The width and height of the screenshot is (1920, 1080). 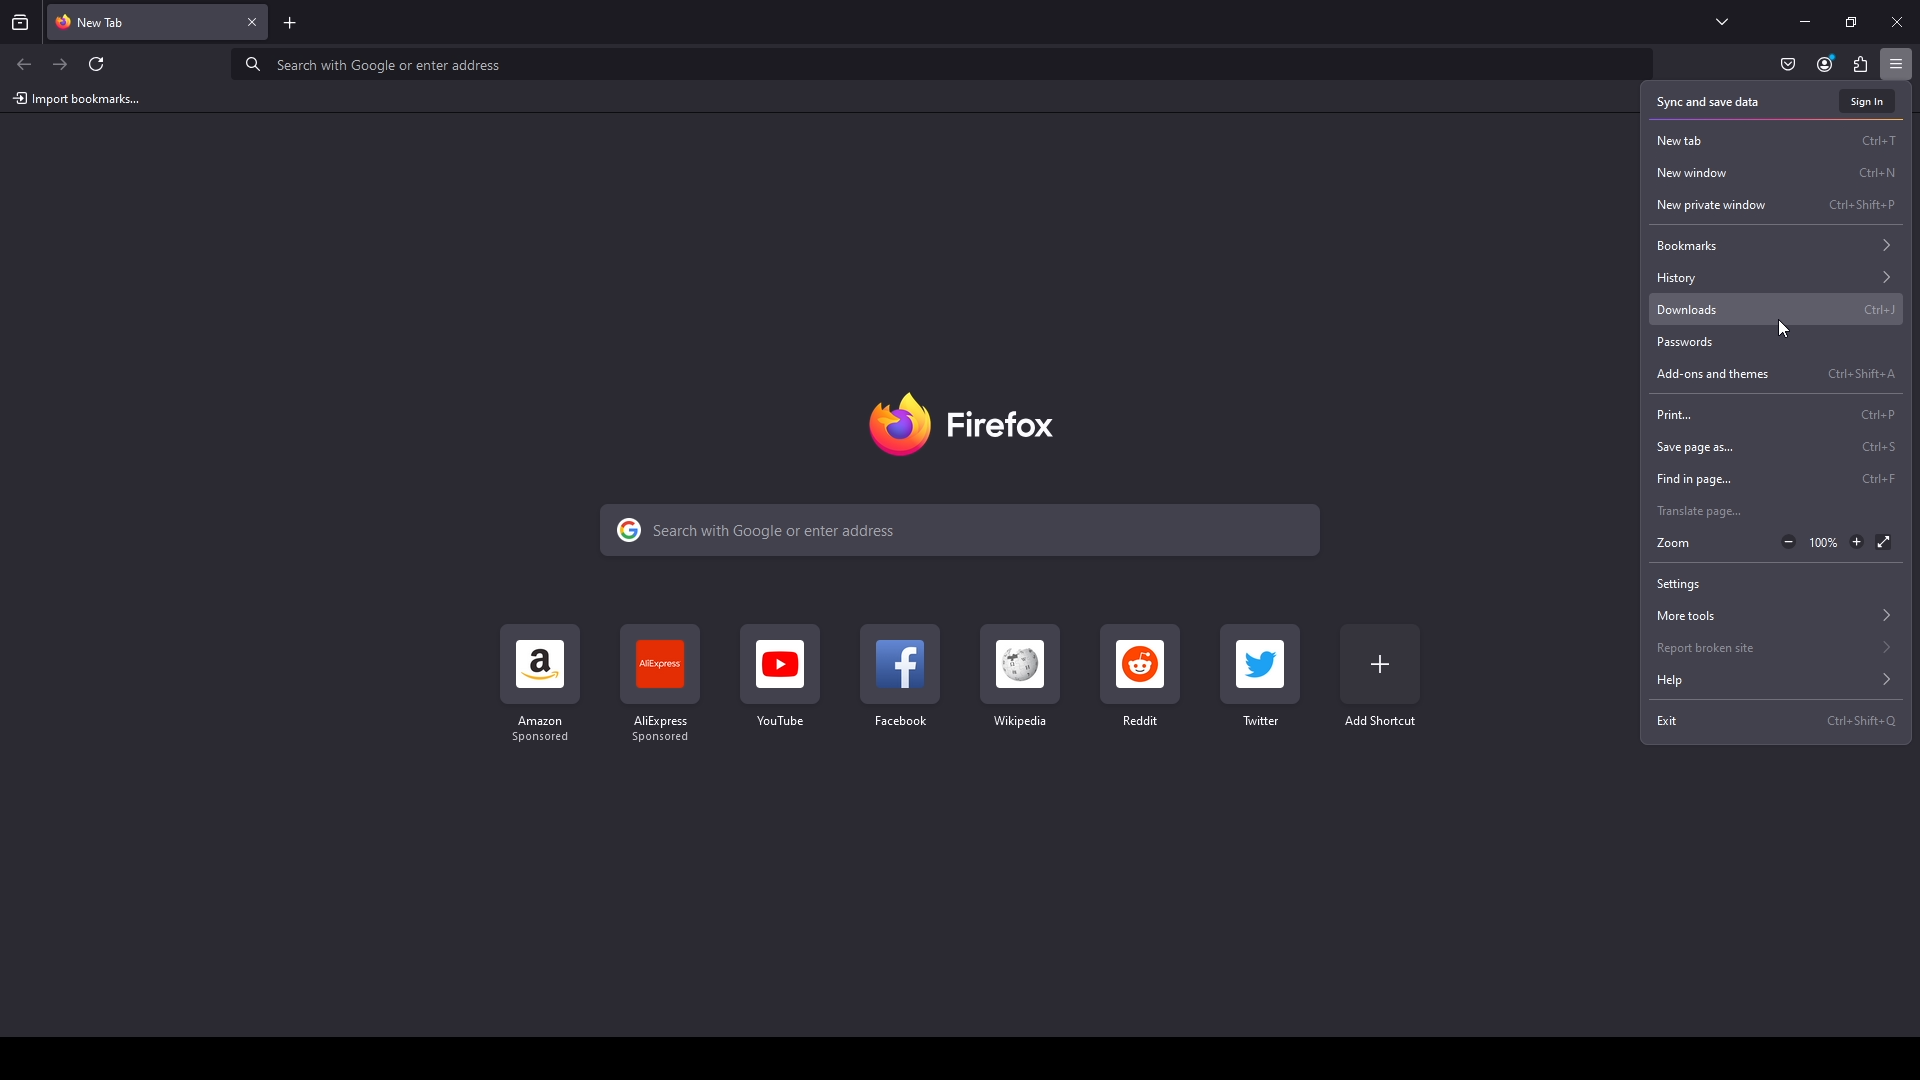 What do you see at coordinates (61, 63) in the screenshot?
I see `Forward` at bounding box center [61, 63].